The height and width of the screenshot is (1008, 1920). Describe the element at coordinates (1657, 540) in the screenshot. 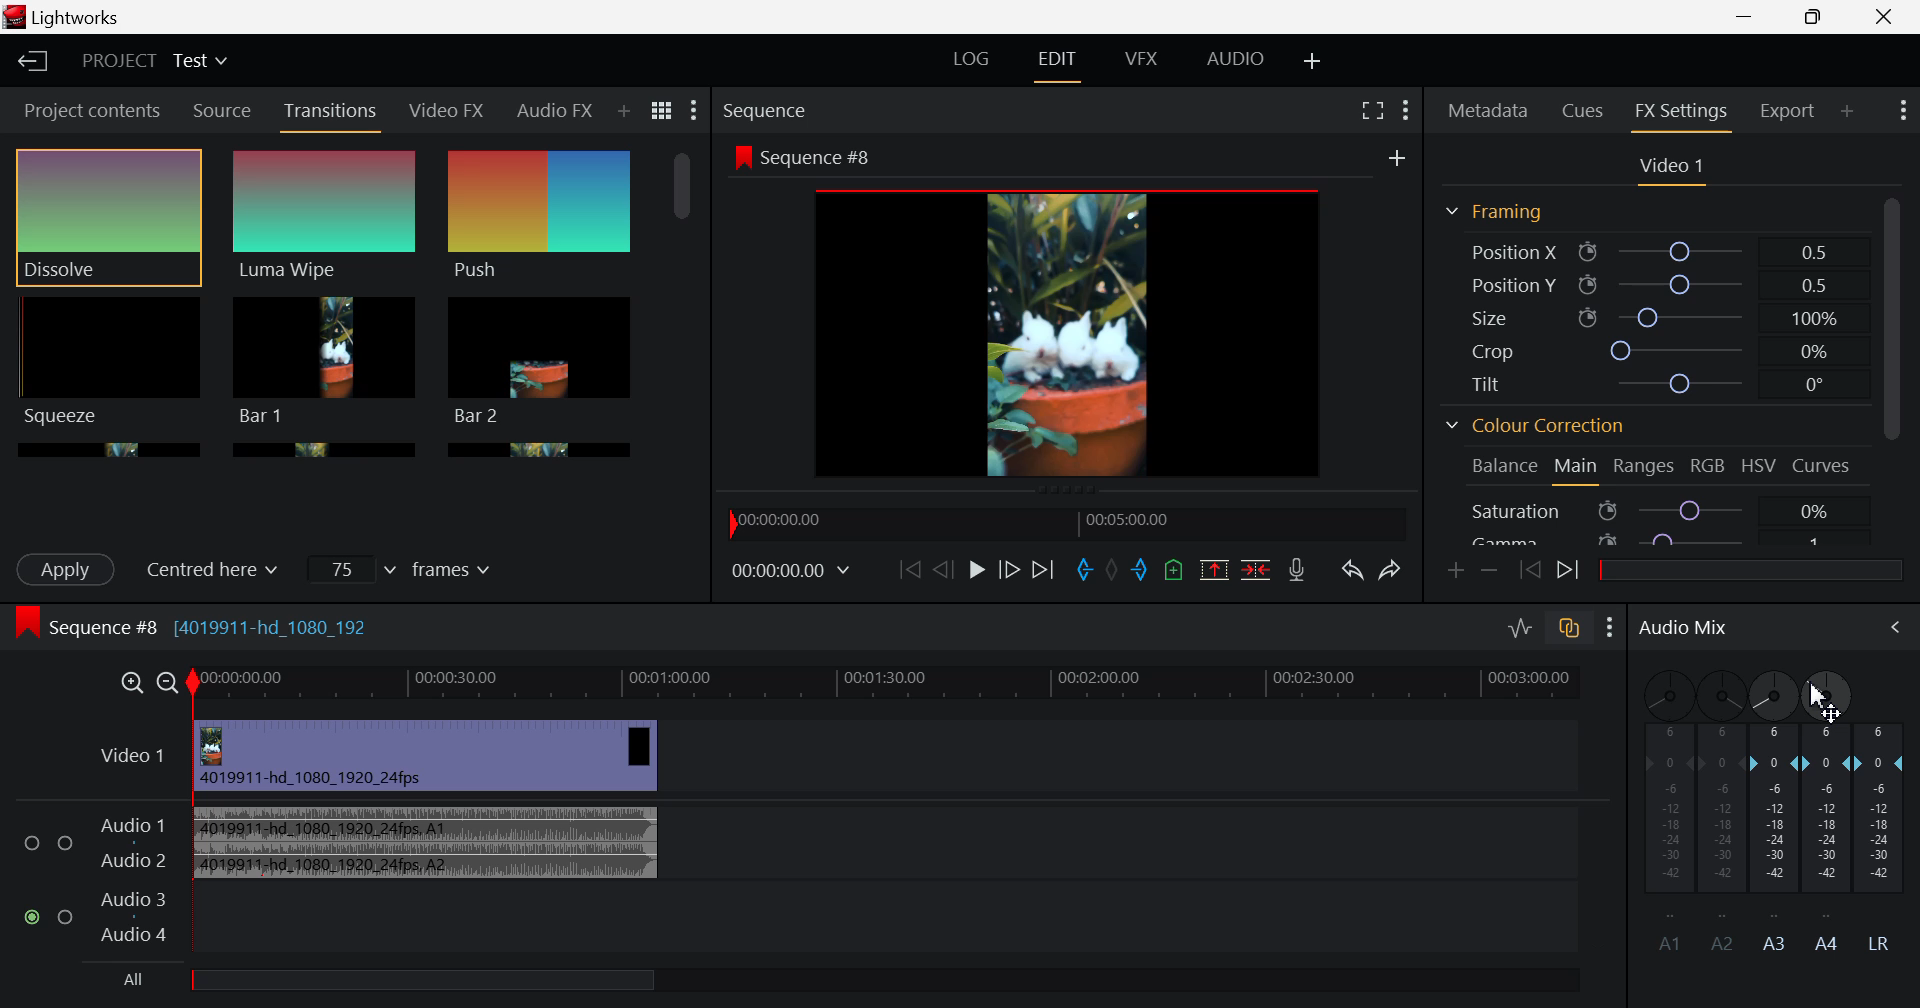

I see `Gamma` at that location.